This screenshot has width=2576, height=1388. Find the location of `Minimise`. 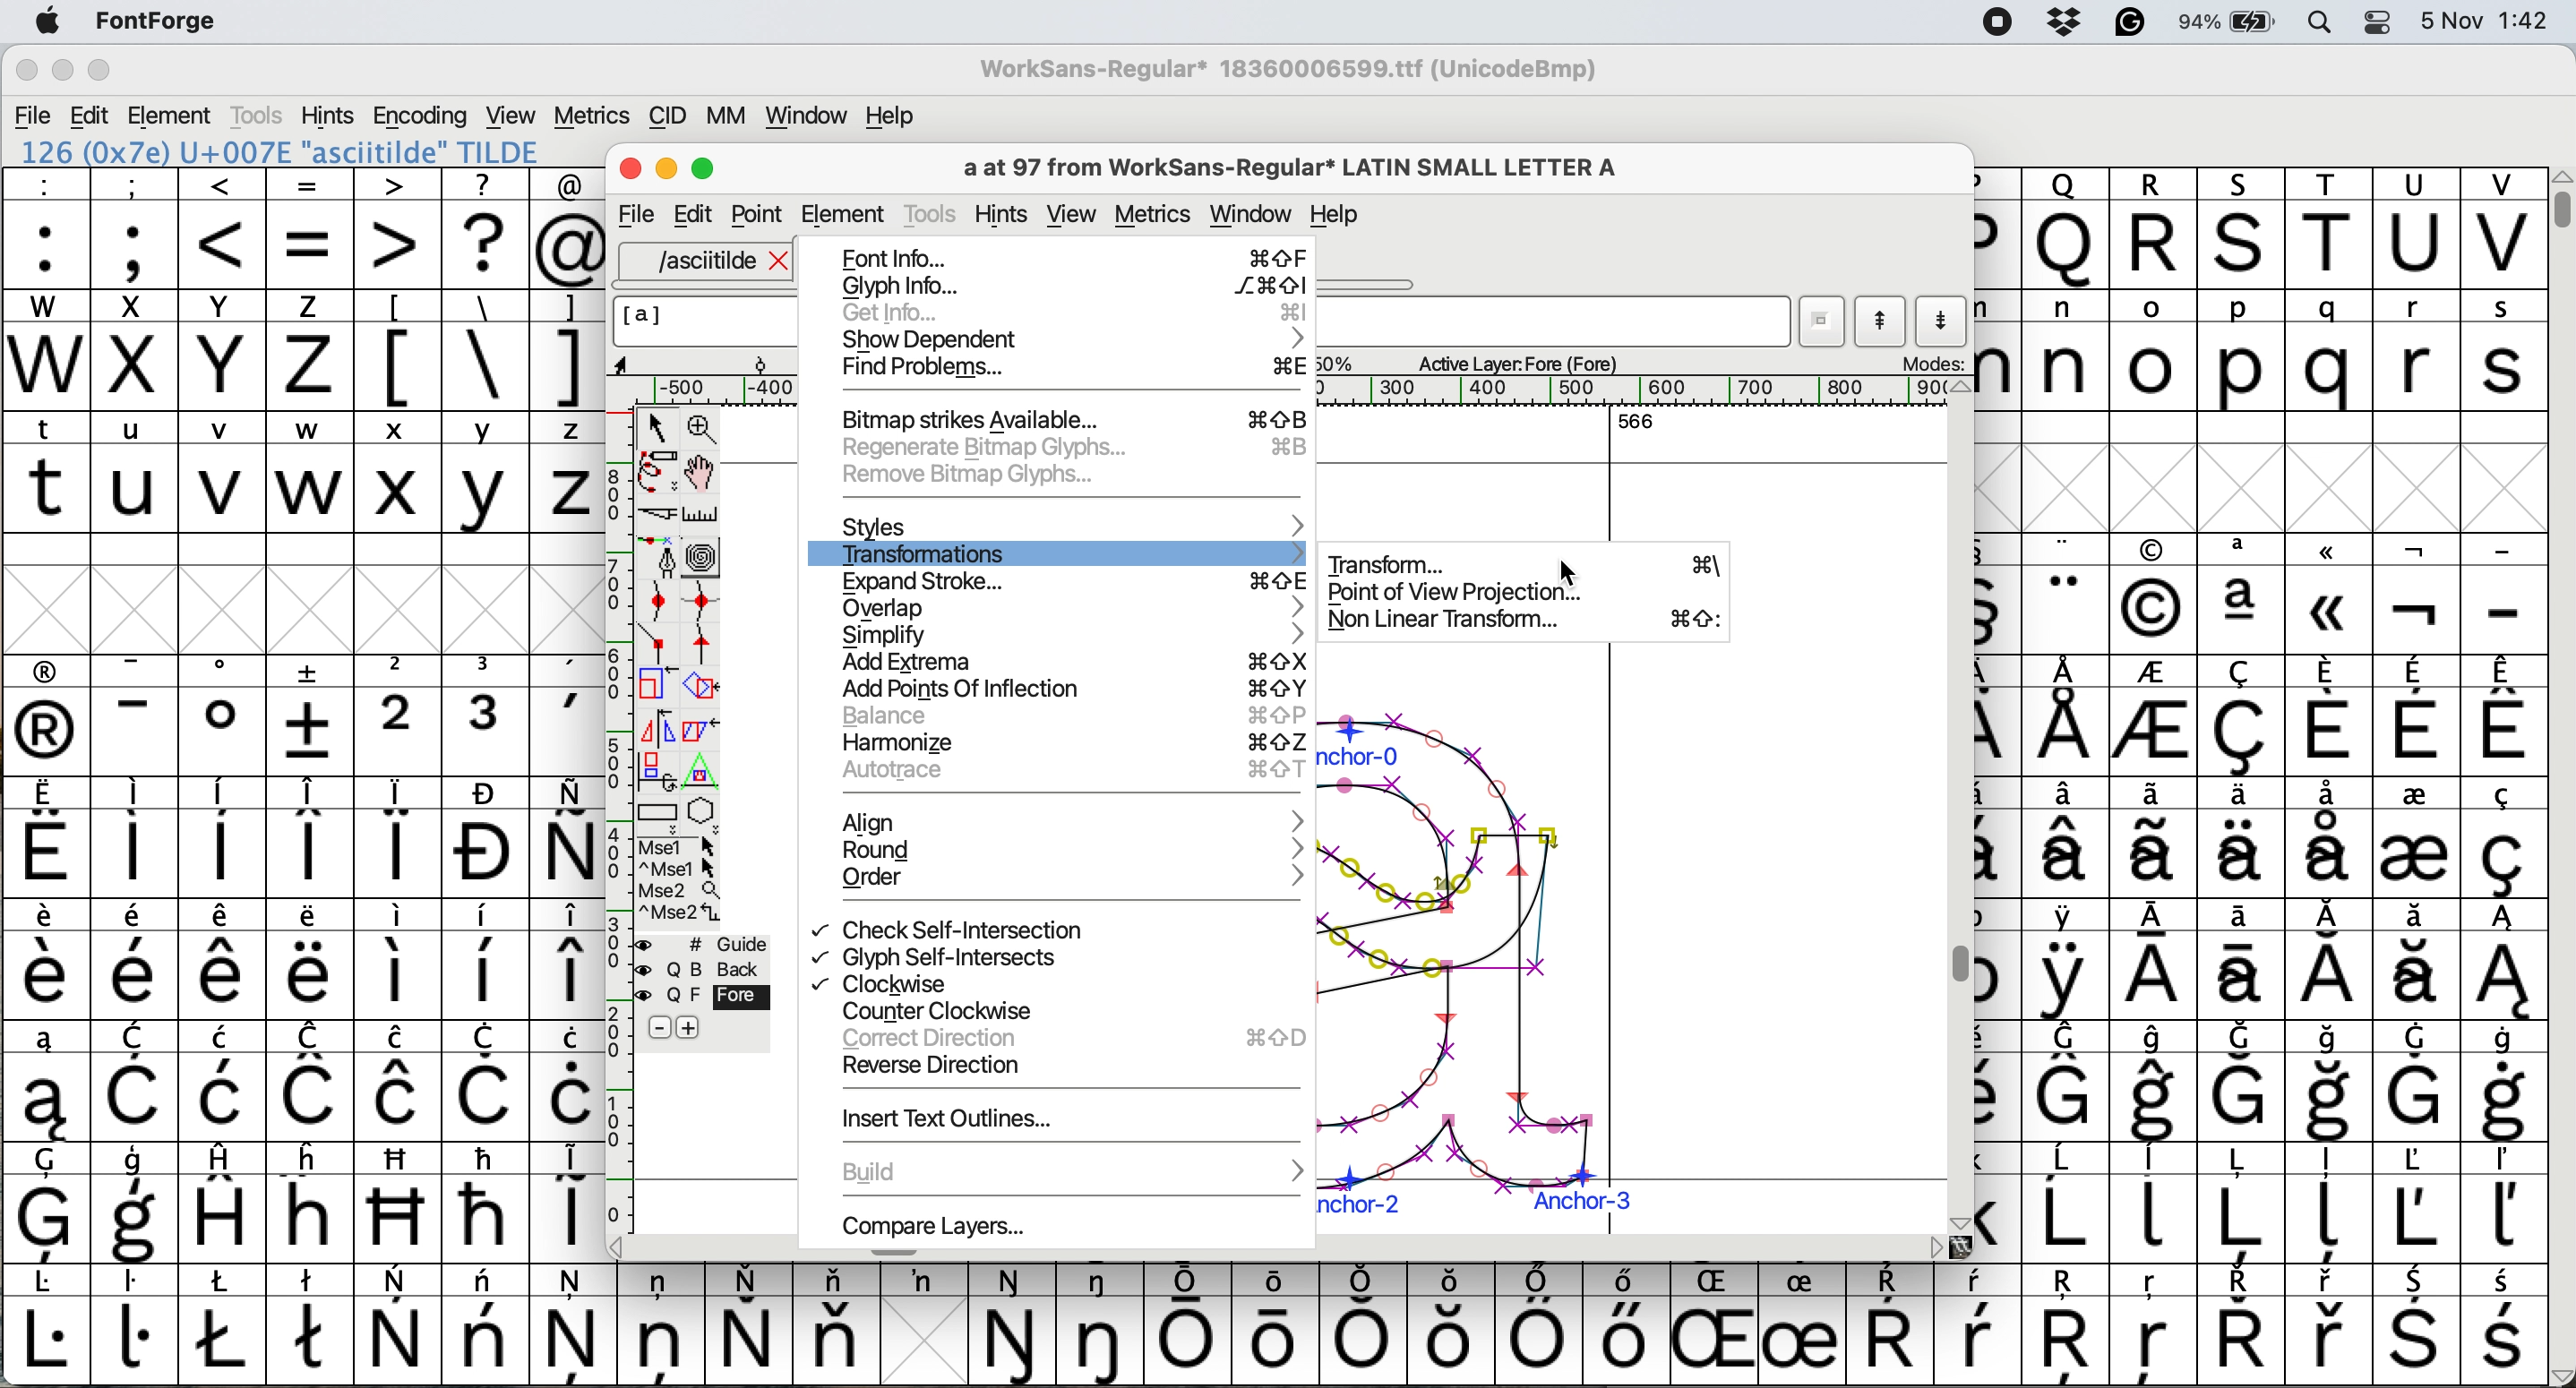

Minimise is located at coordinates (669, 169).